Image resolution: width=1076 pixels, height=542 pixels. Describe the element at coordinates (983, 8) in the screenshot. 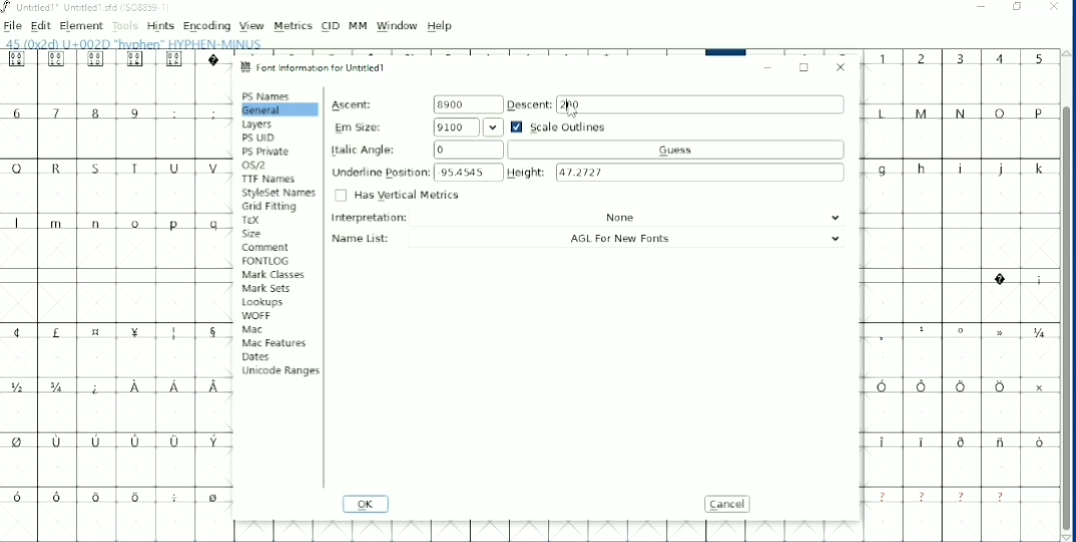

I see `Minimize` at that location.